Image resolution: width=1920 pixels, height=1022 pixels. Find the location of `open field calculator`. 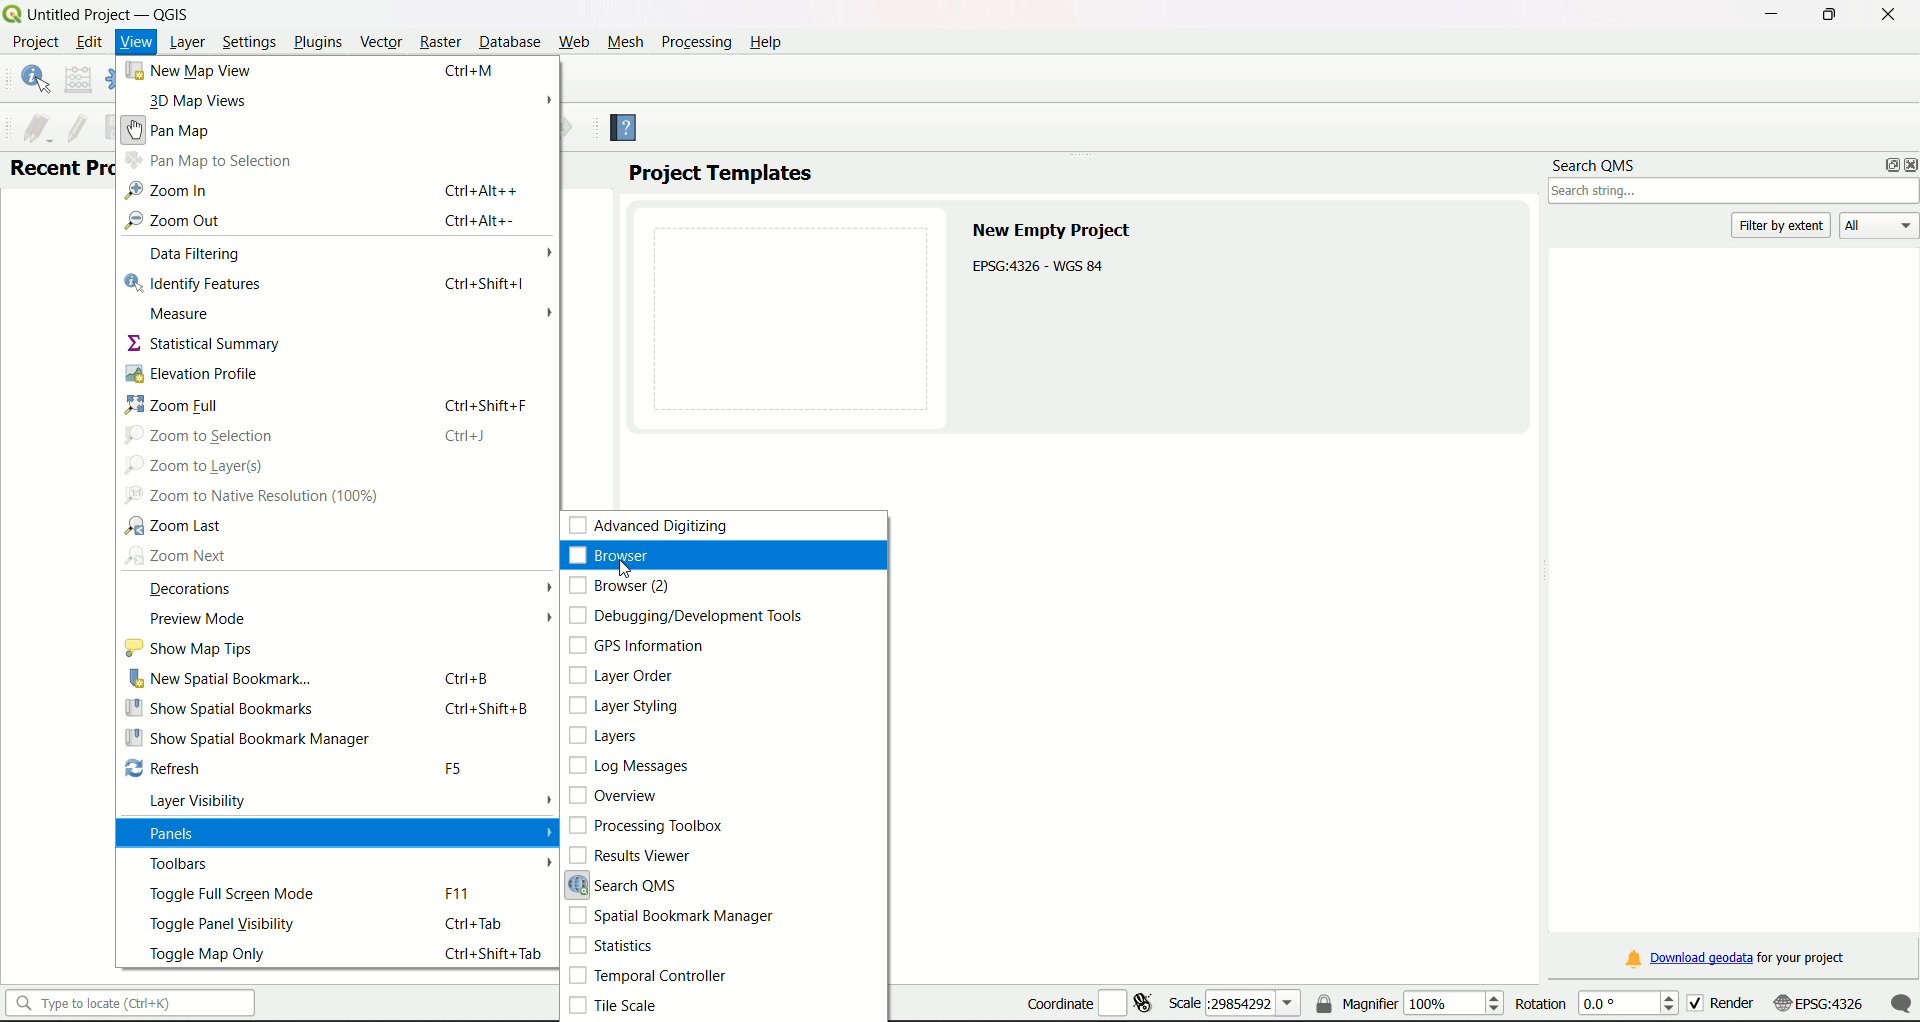

open field calculator is located at coordinates (79, 78).